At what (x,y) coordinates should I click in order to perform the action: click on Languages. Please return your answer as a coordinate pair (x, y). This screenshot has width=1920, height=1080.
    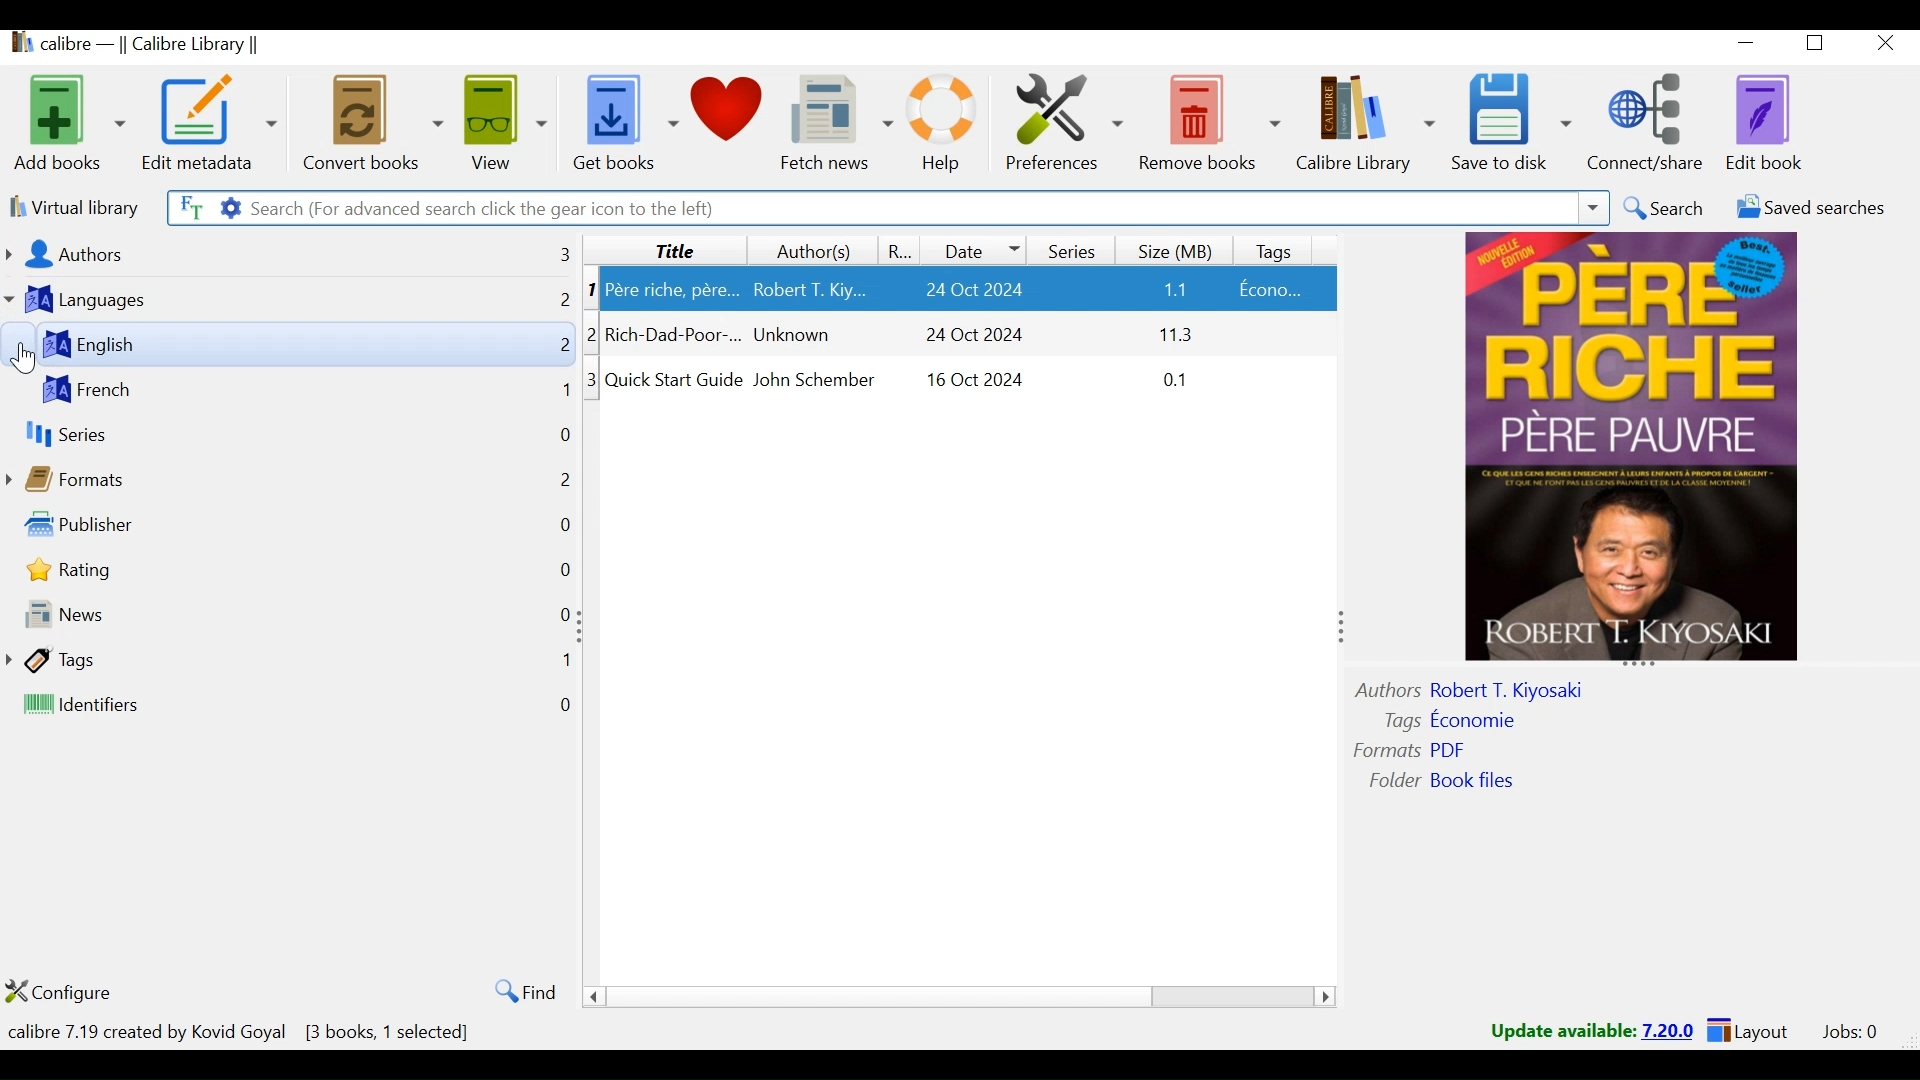
    Looking at the image, I should click on (118, 300).